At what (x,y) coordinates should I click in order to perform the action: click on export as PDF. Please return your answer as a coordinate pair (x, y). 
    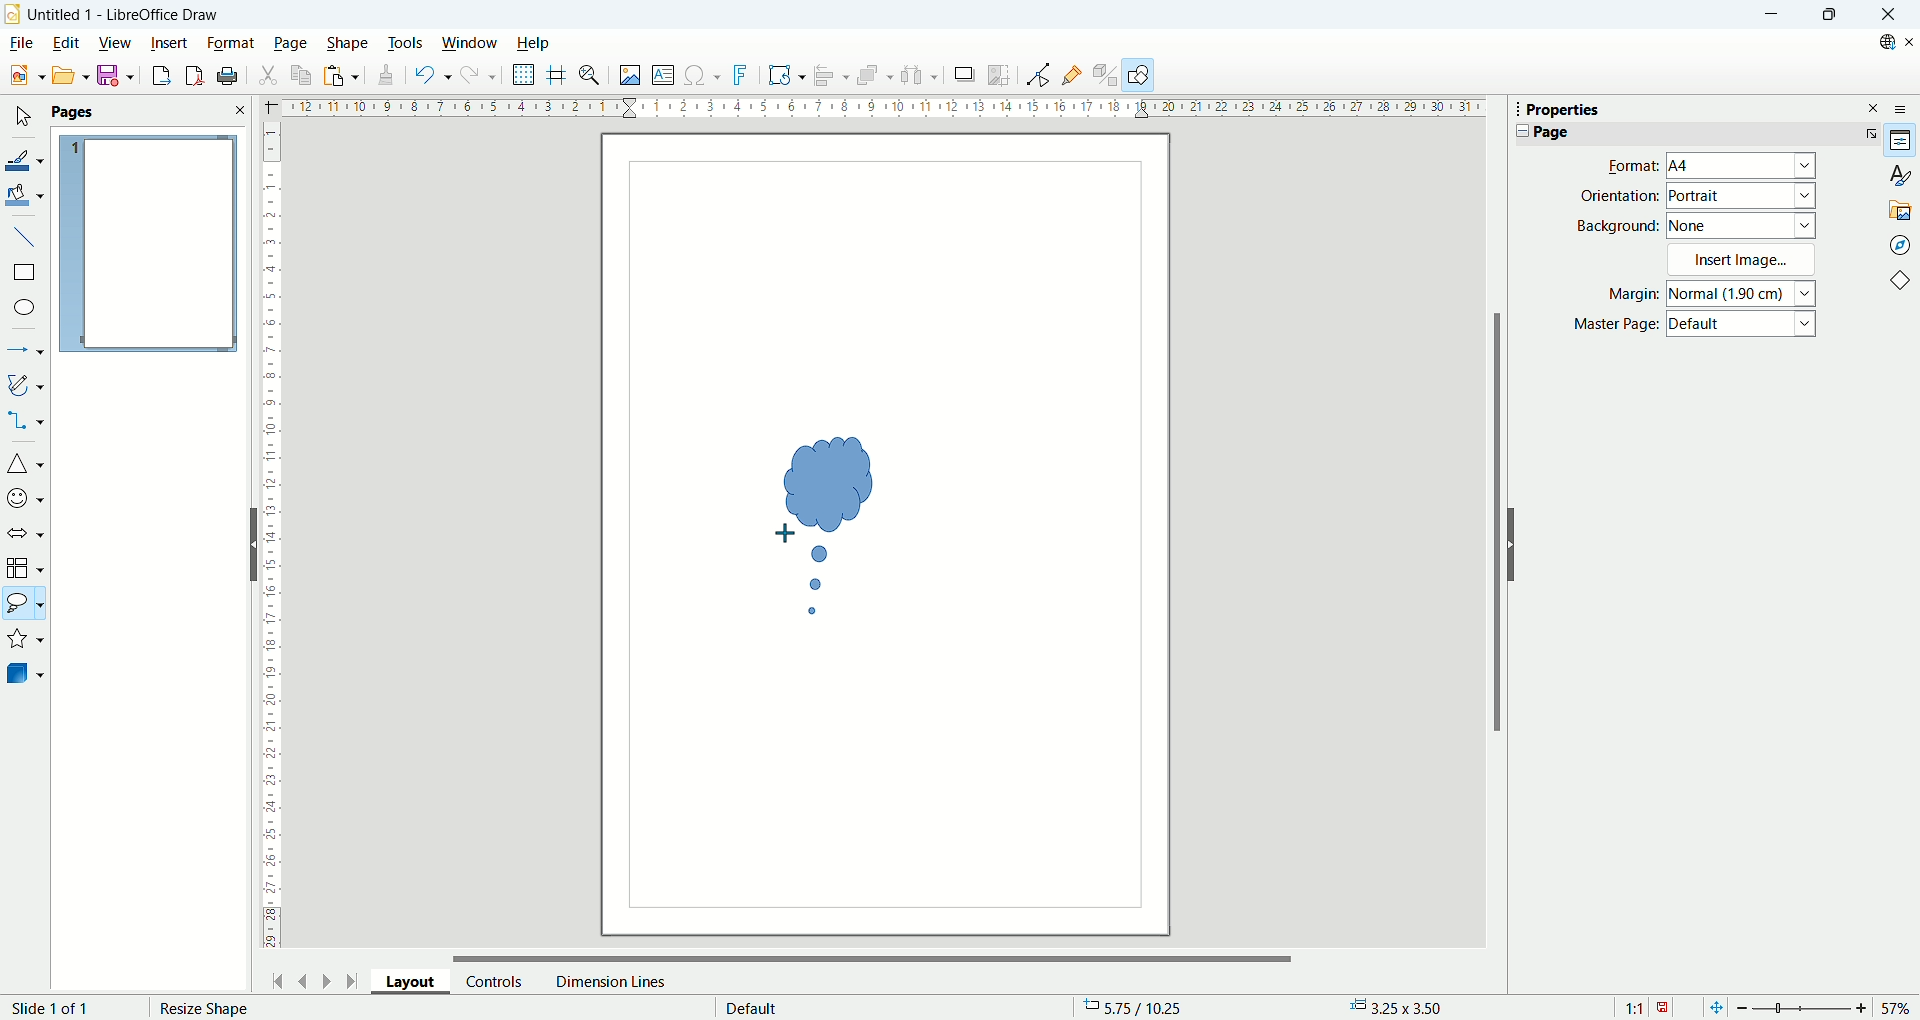
    Looking at the image, I should click on (192, 76).